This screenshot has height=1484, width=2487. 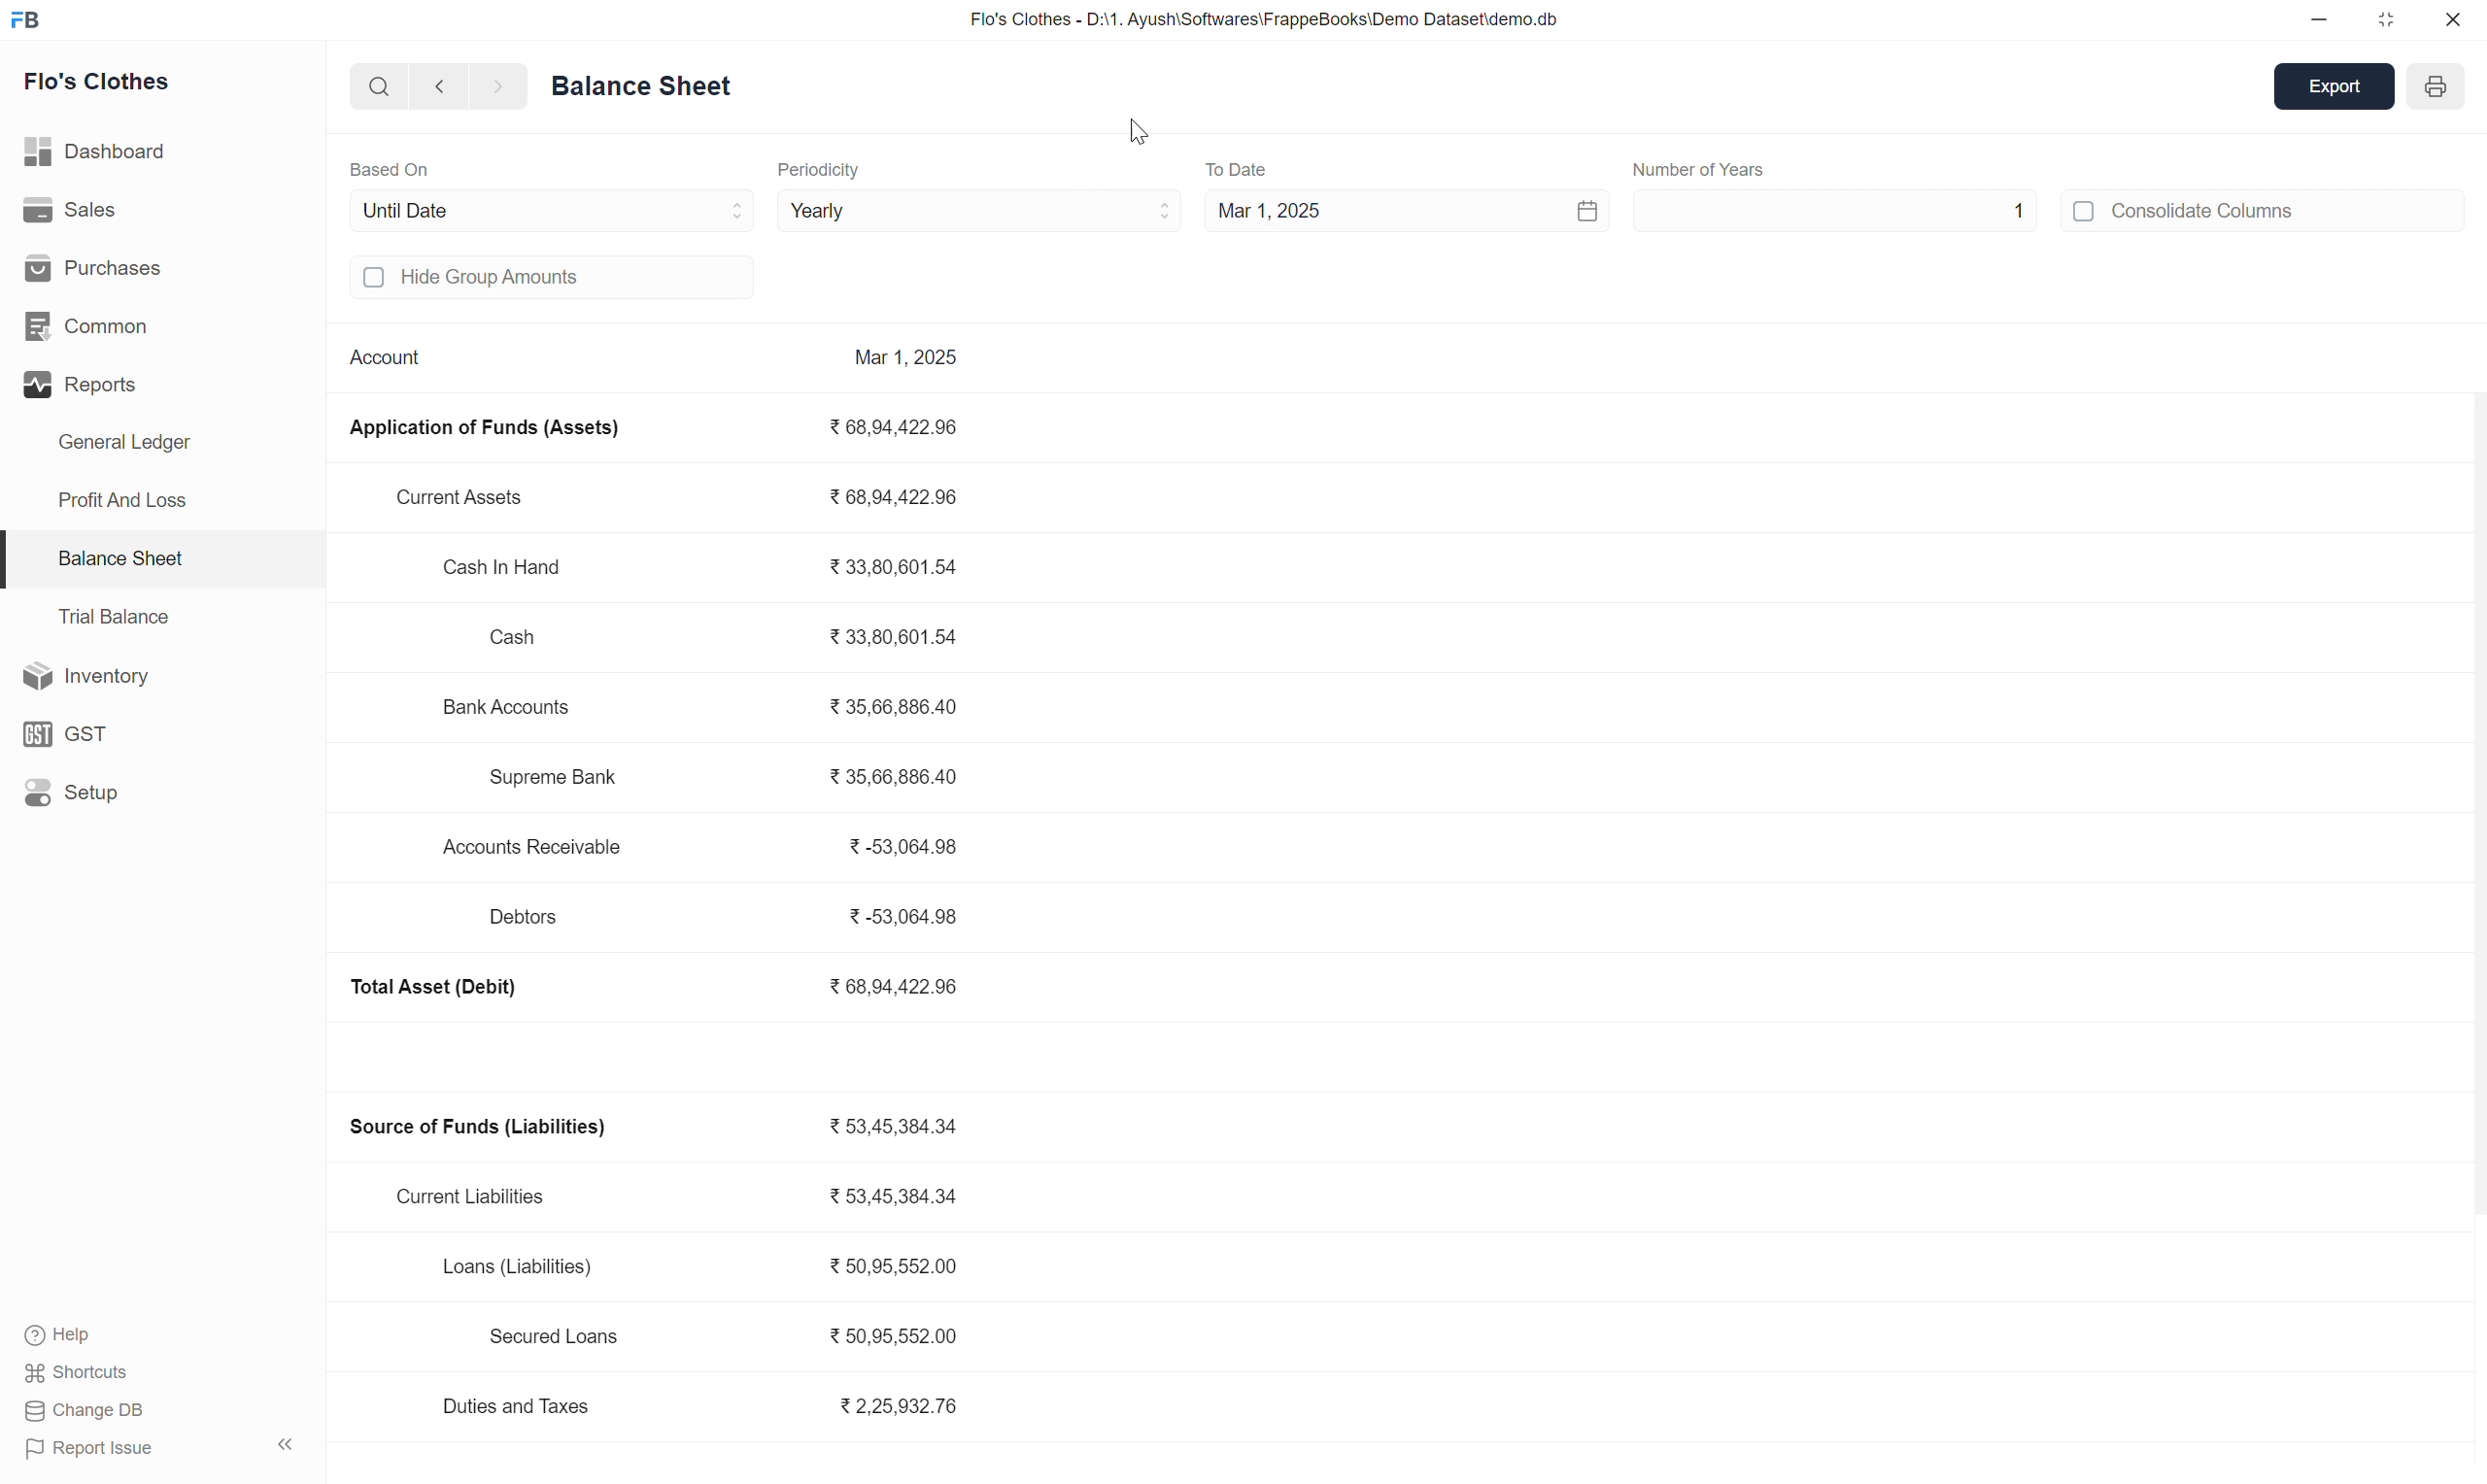 I want to click on Monthly, so click(x=972, y=209).